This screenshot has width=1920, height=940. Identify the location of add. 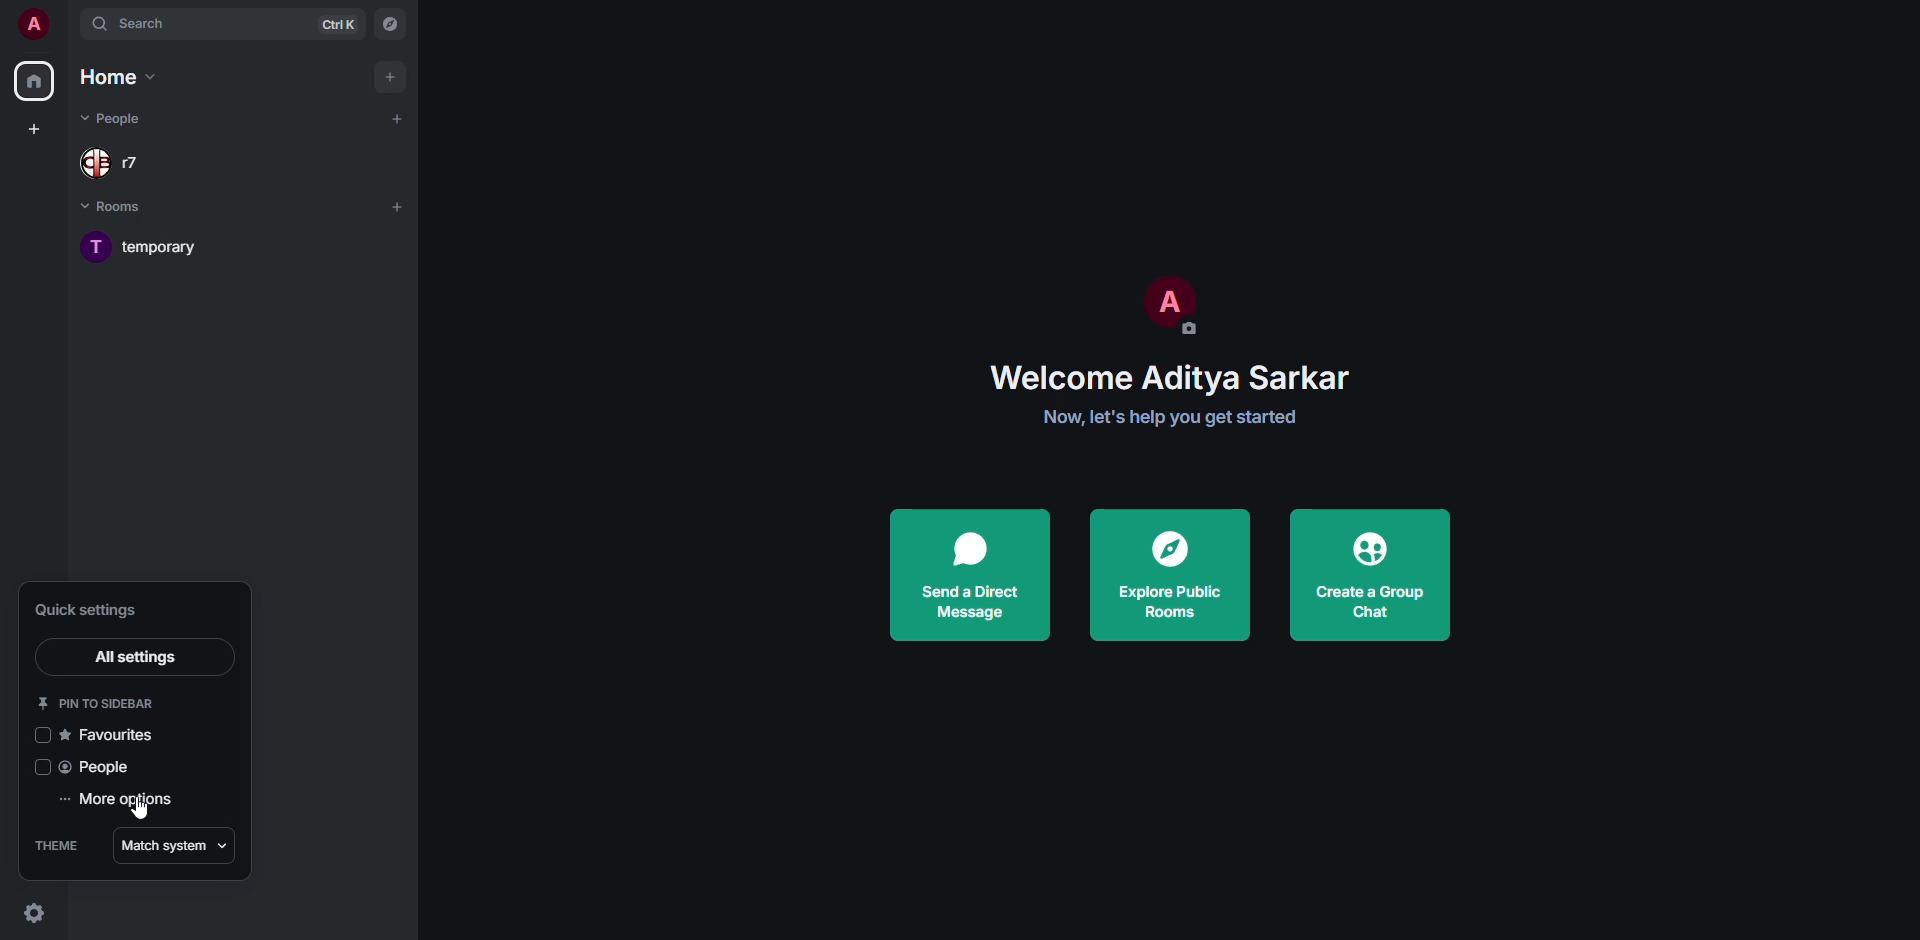
(391, 74).